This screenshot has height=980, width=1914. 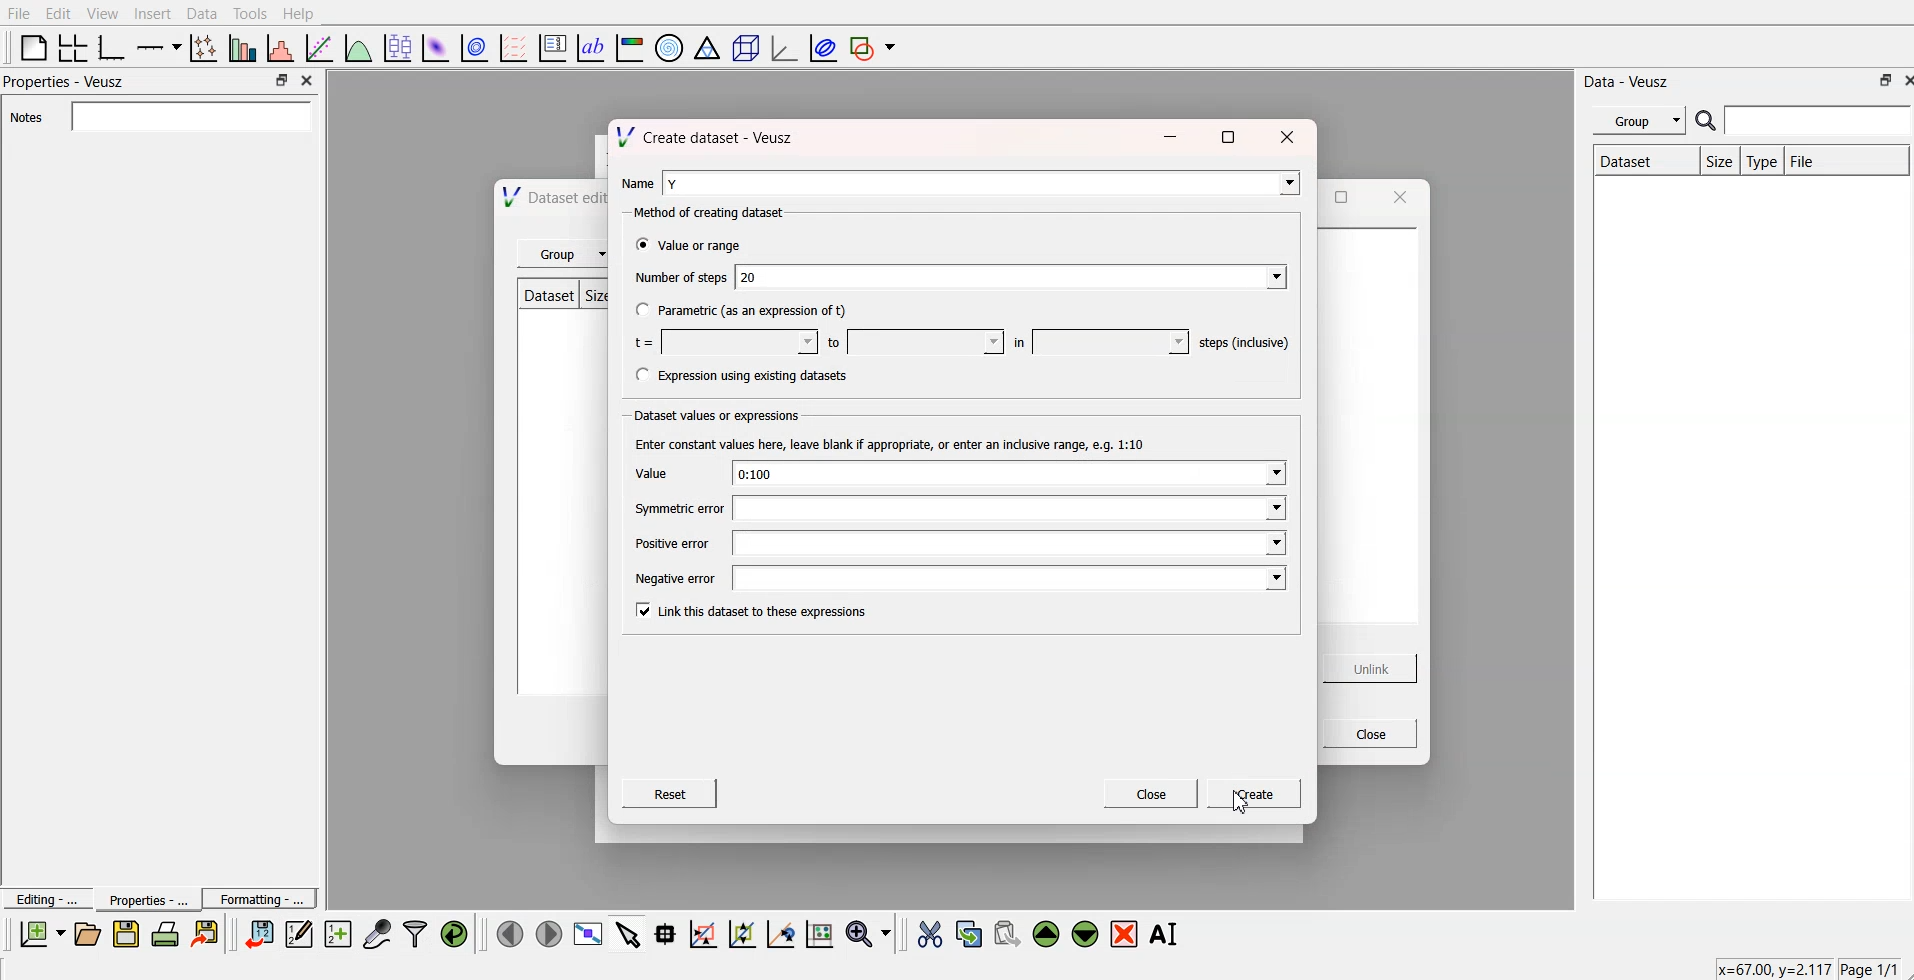 I want to click on field, so click(x=1009, y=510).